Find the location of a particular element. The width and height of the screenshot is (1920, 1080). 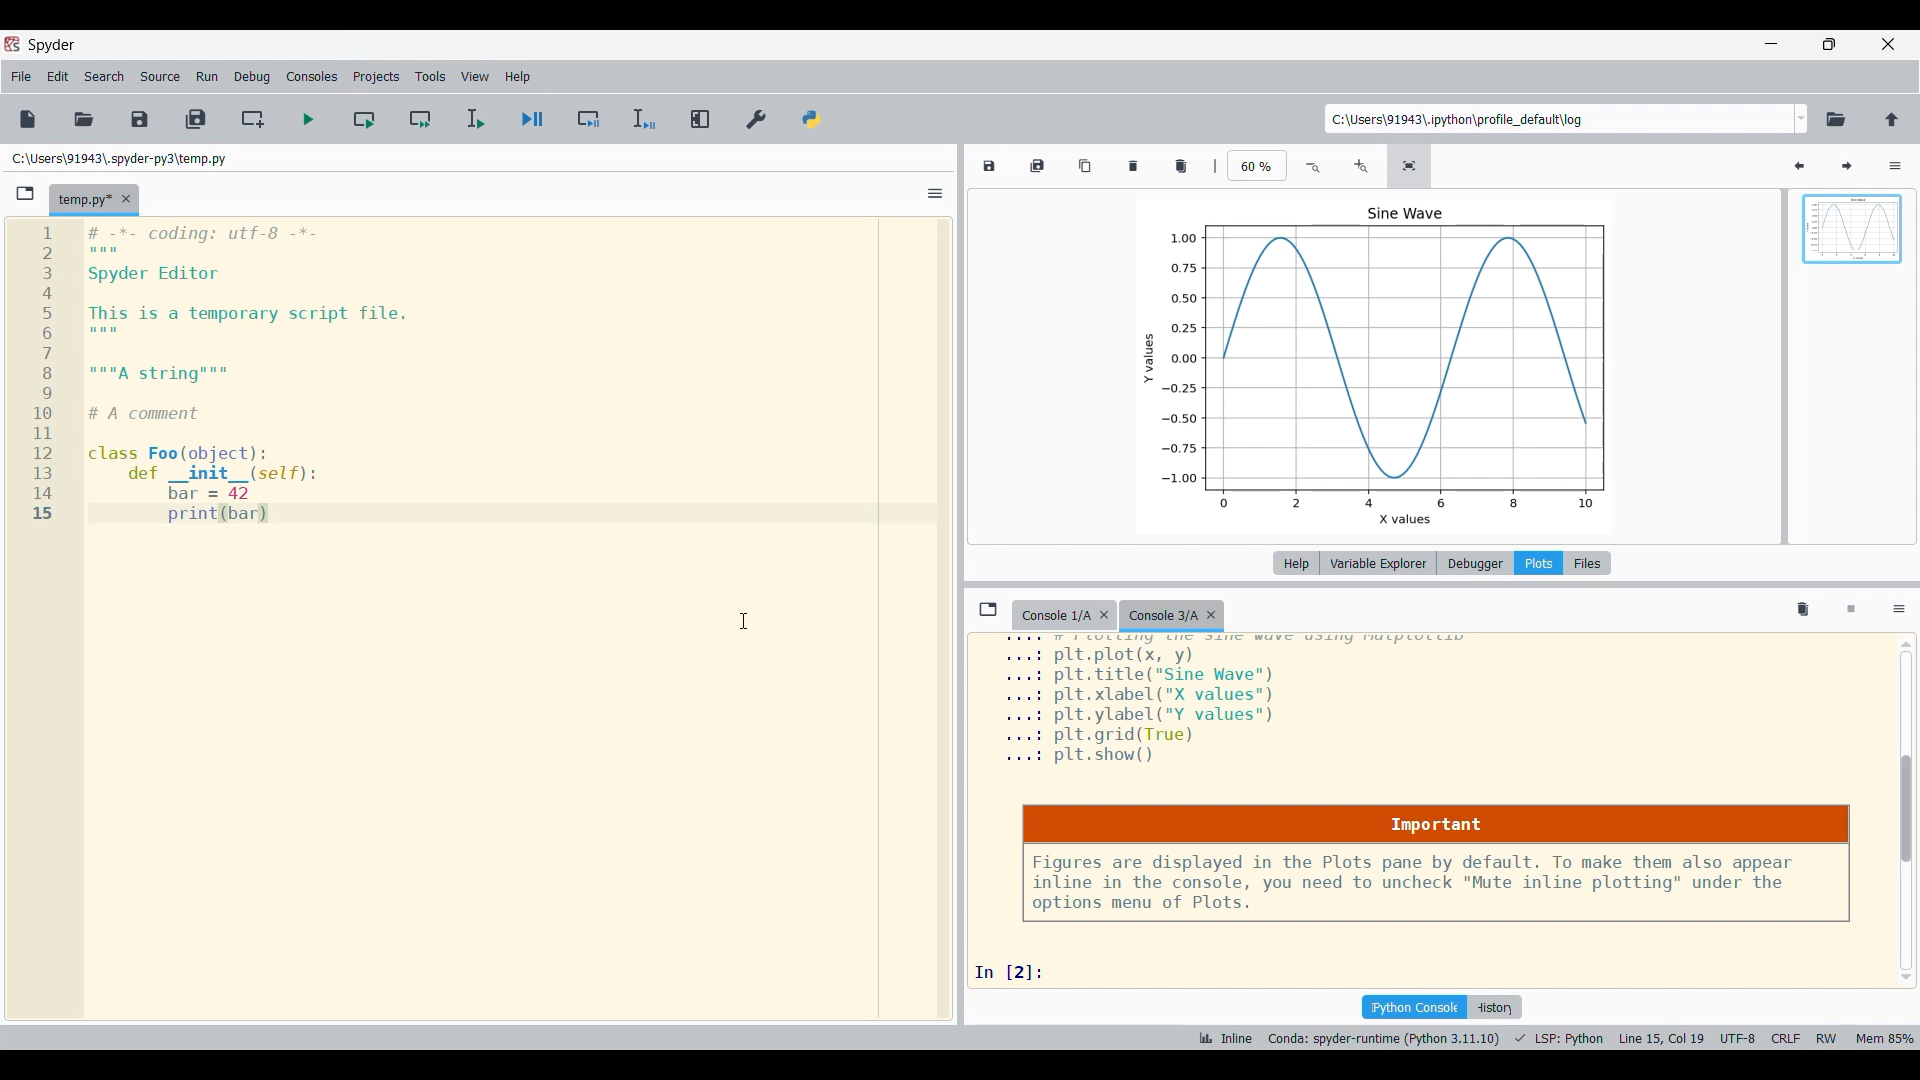

Save all files is located at coordinates (196, 119).